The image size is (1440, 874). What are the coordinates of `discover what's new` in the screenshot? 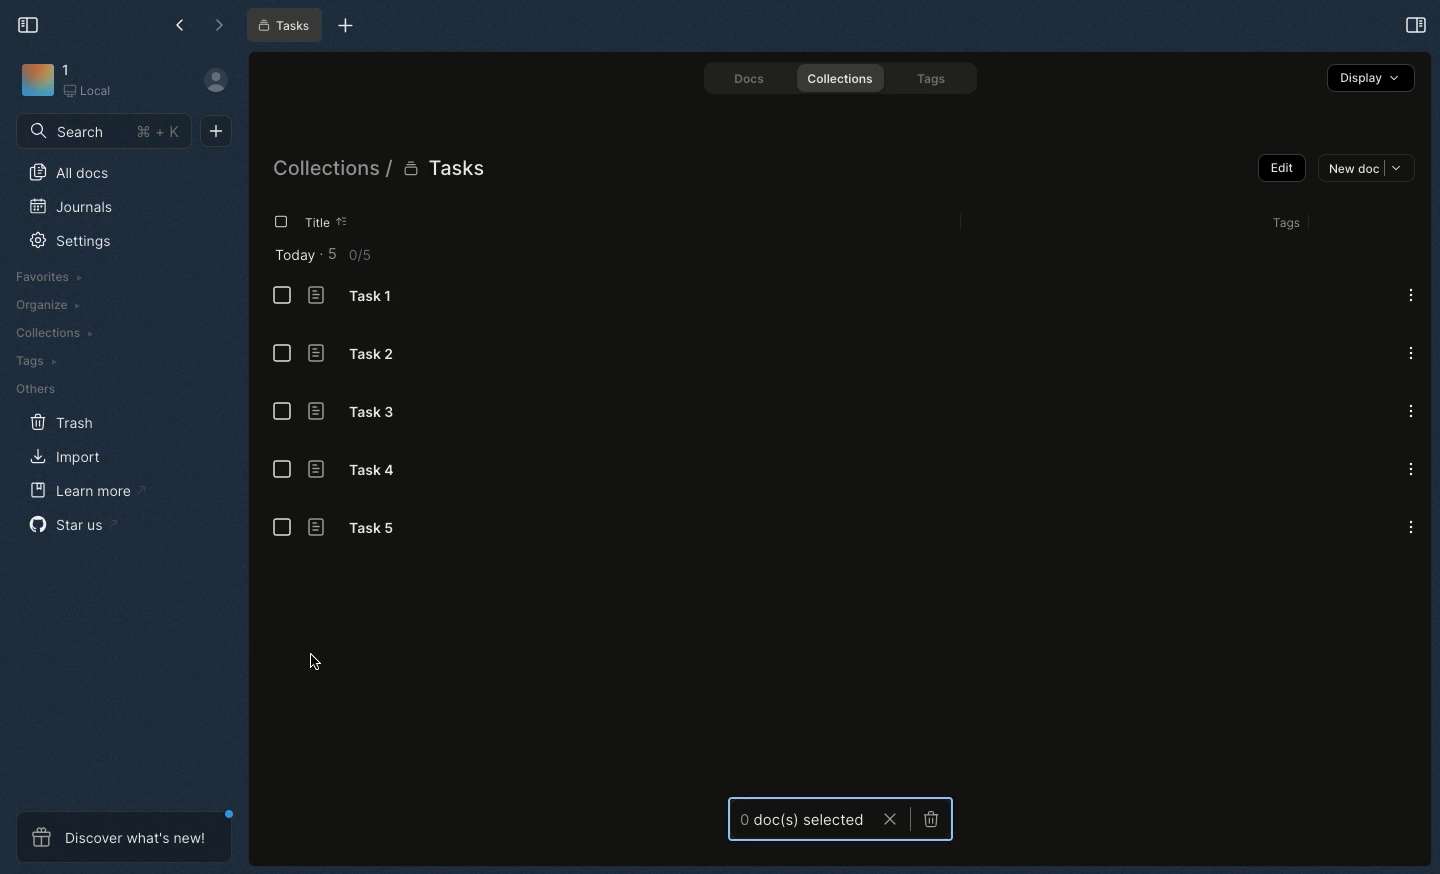 It's located at (129, 837).